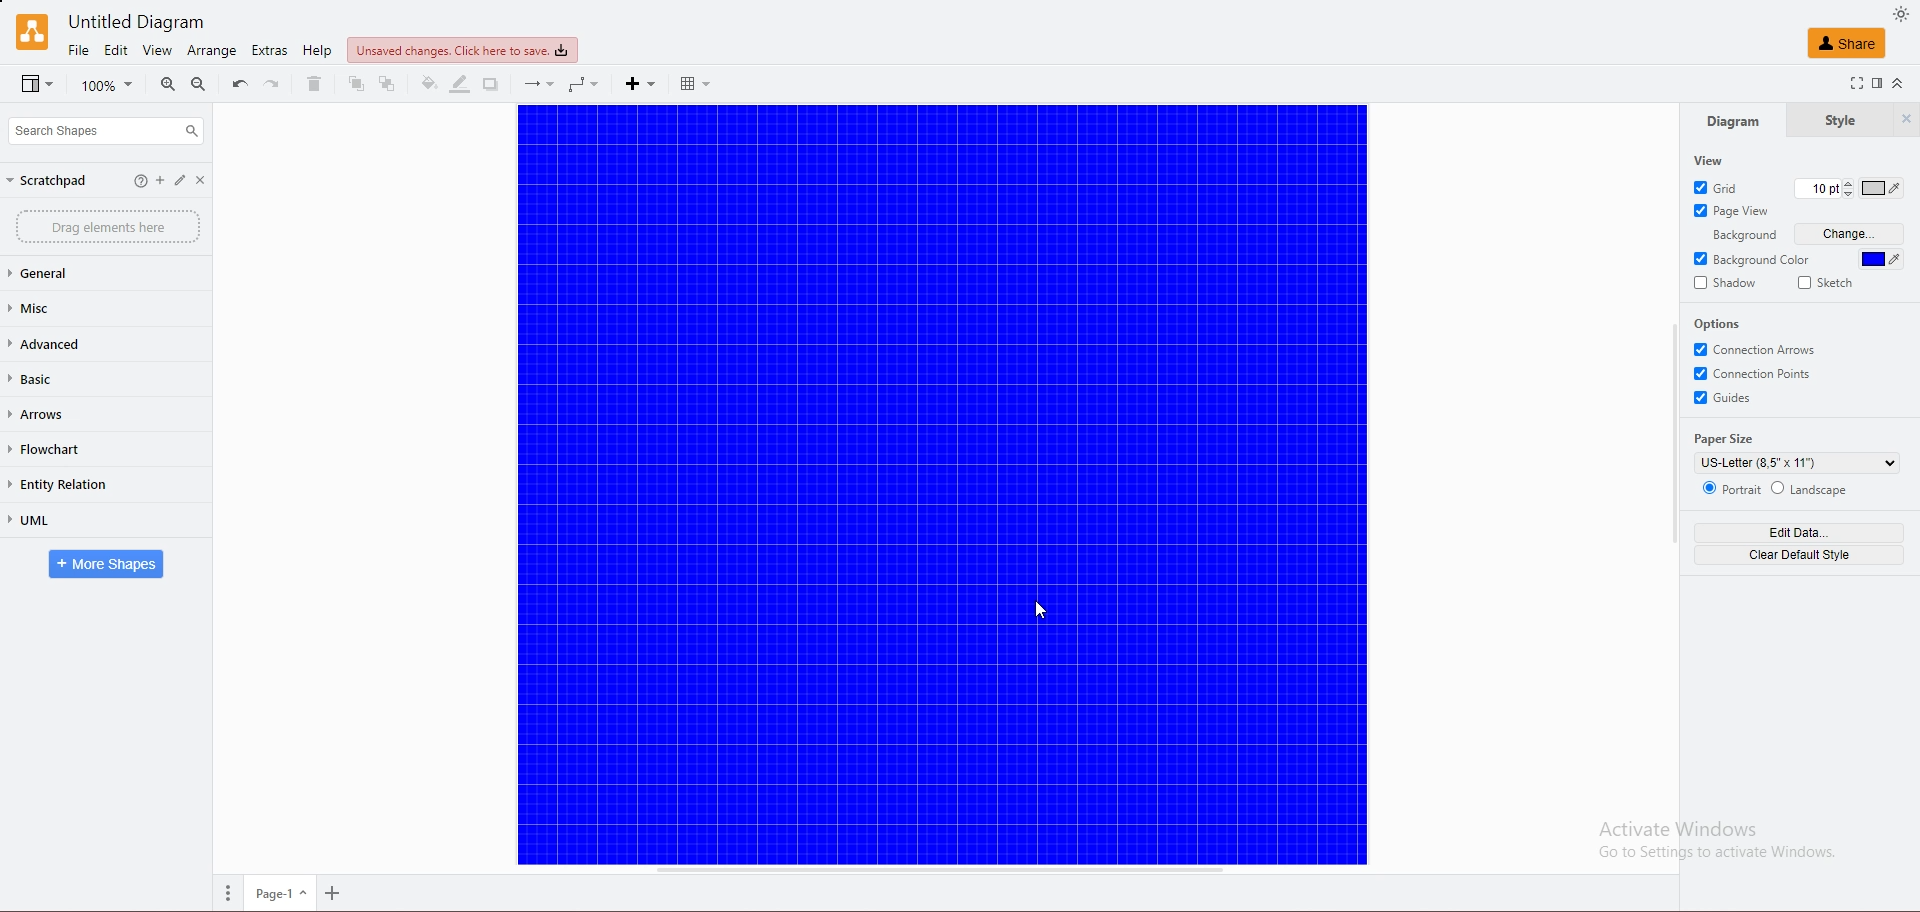  Describe the element at coordinates (1757, 373) in the screenshot. I see `connection points` at that location.